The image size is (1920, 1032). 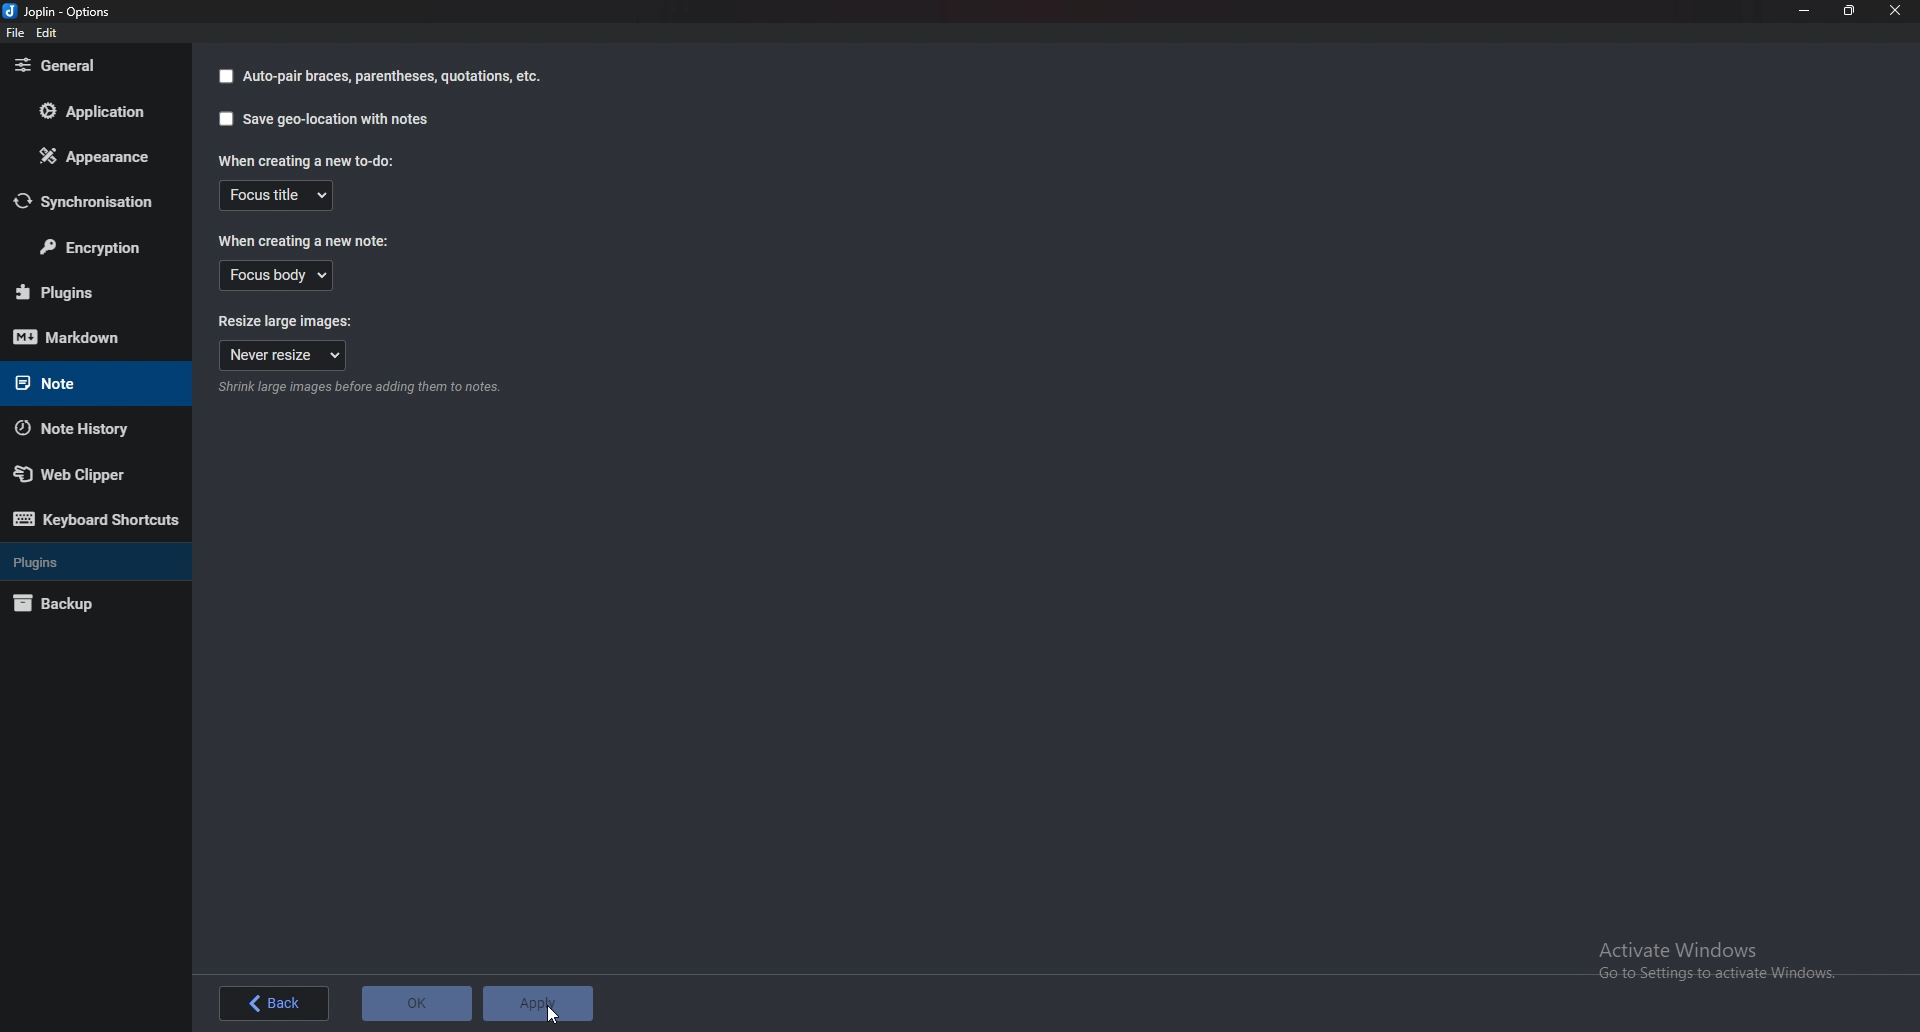 I want to click on Resize large images, so click(x=278, y=322).